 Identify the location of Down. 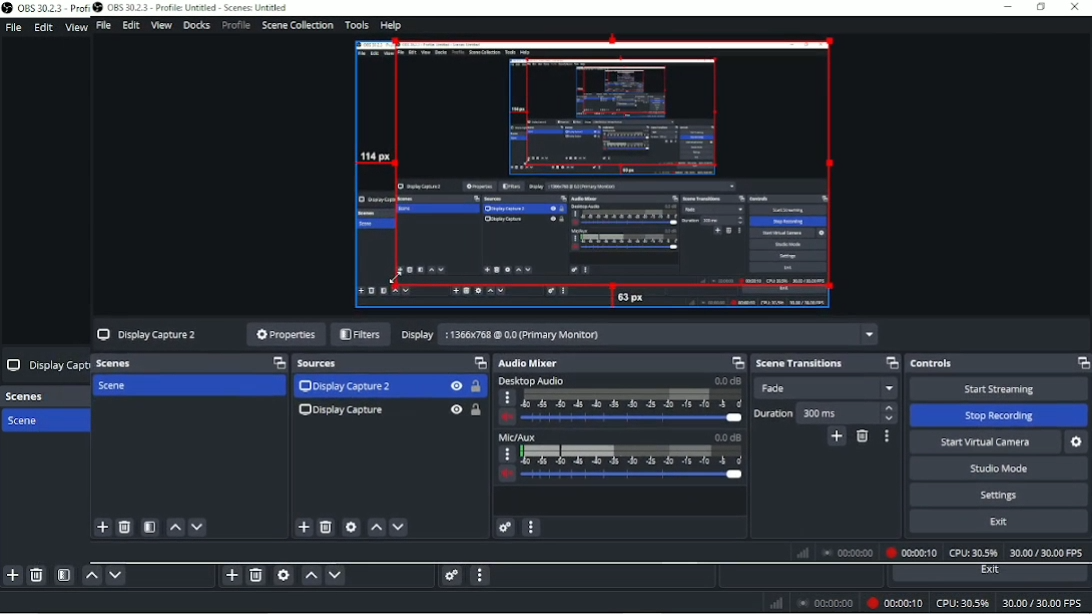
(402, 528).